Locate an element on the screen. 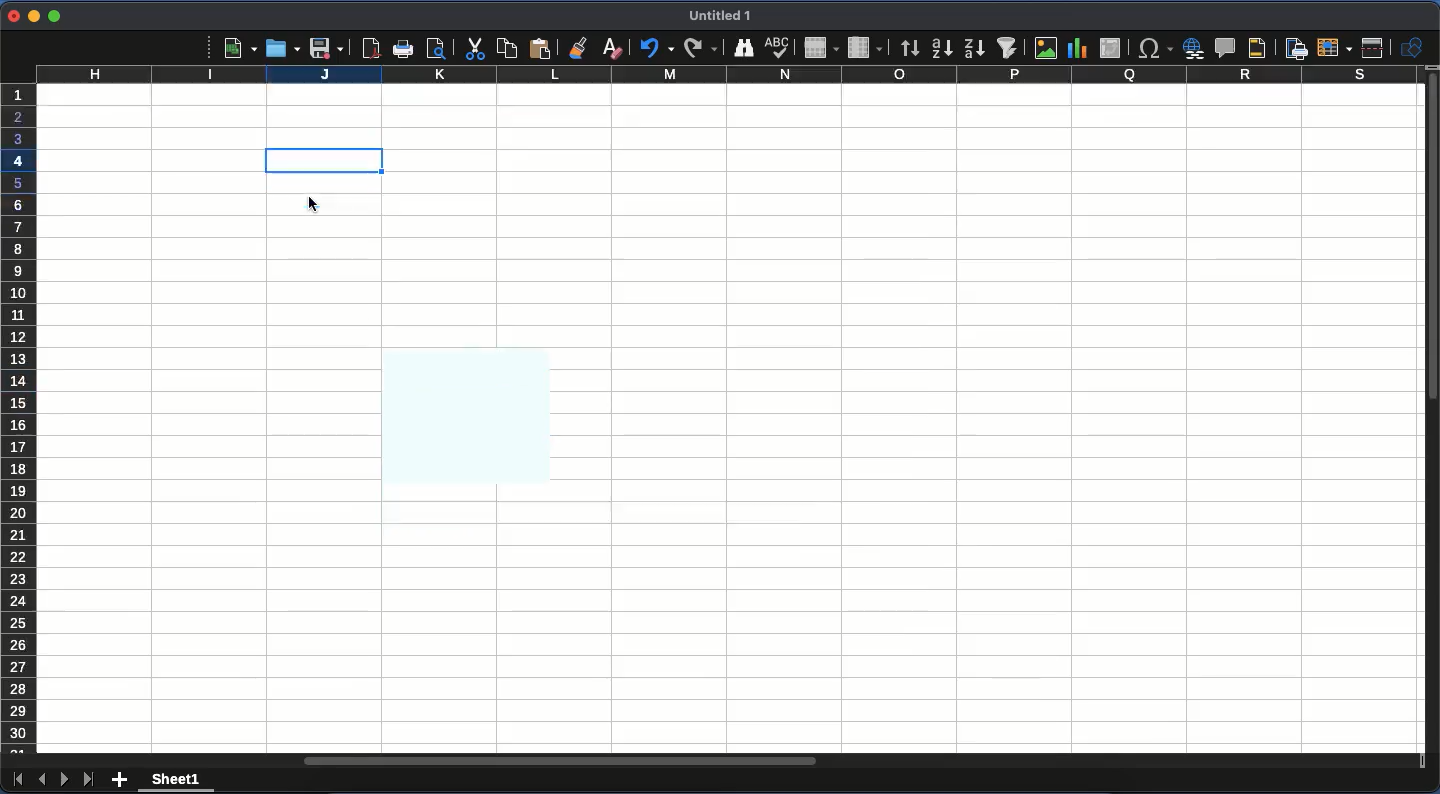  redo is located at coordinates (696, 47).